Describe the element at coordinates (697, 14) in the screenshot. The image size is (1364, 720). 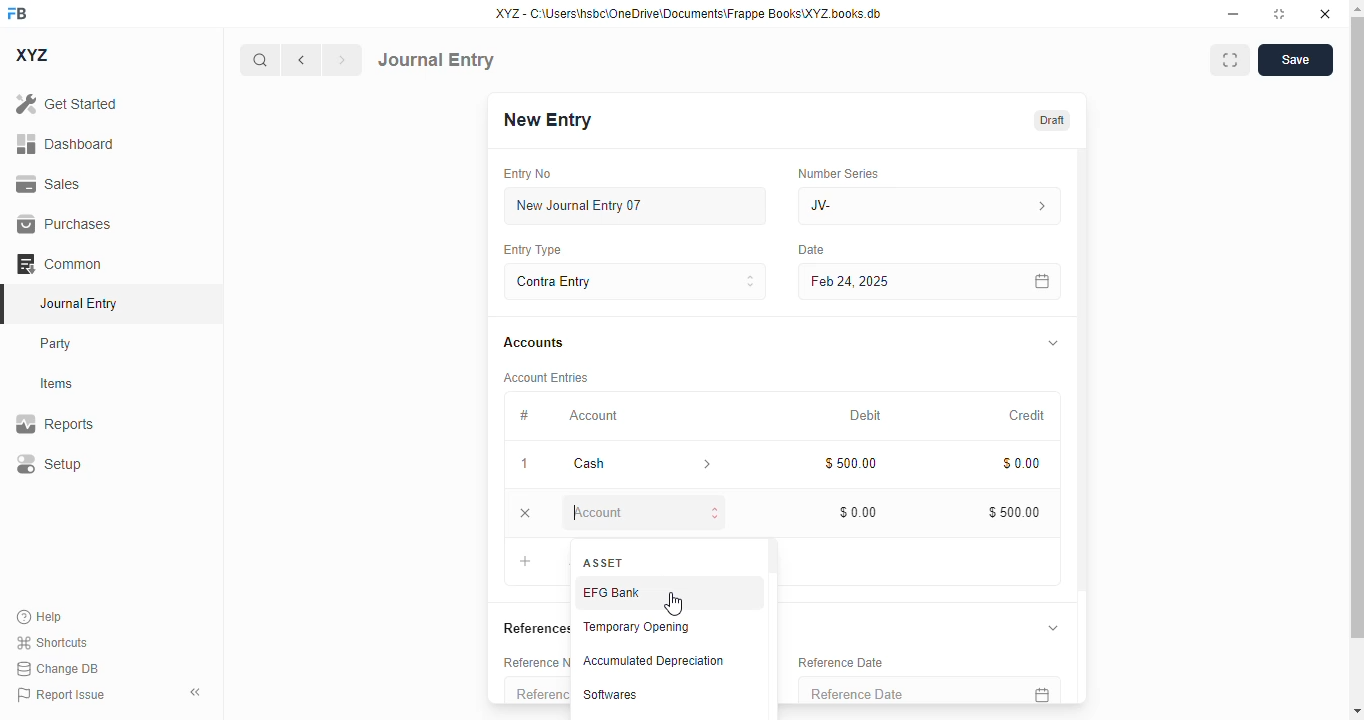
I see `XYZ - C:\Users\hsbc\OneDrive\Documents\Frappe Books\XYZ books. db` at that location.